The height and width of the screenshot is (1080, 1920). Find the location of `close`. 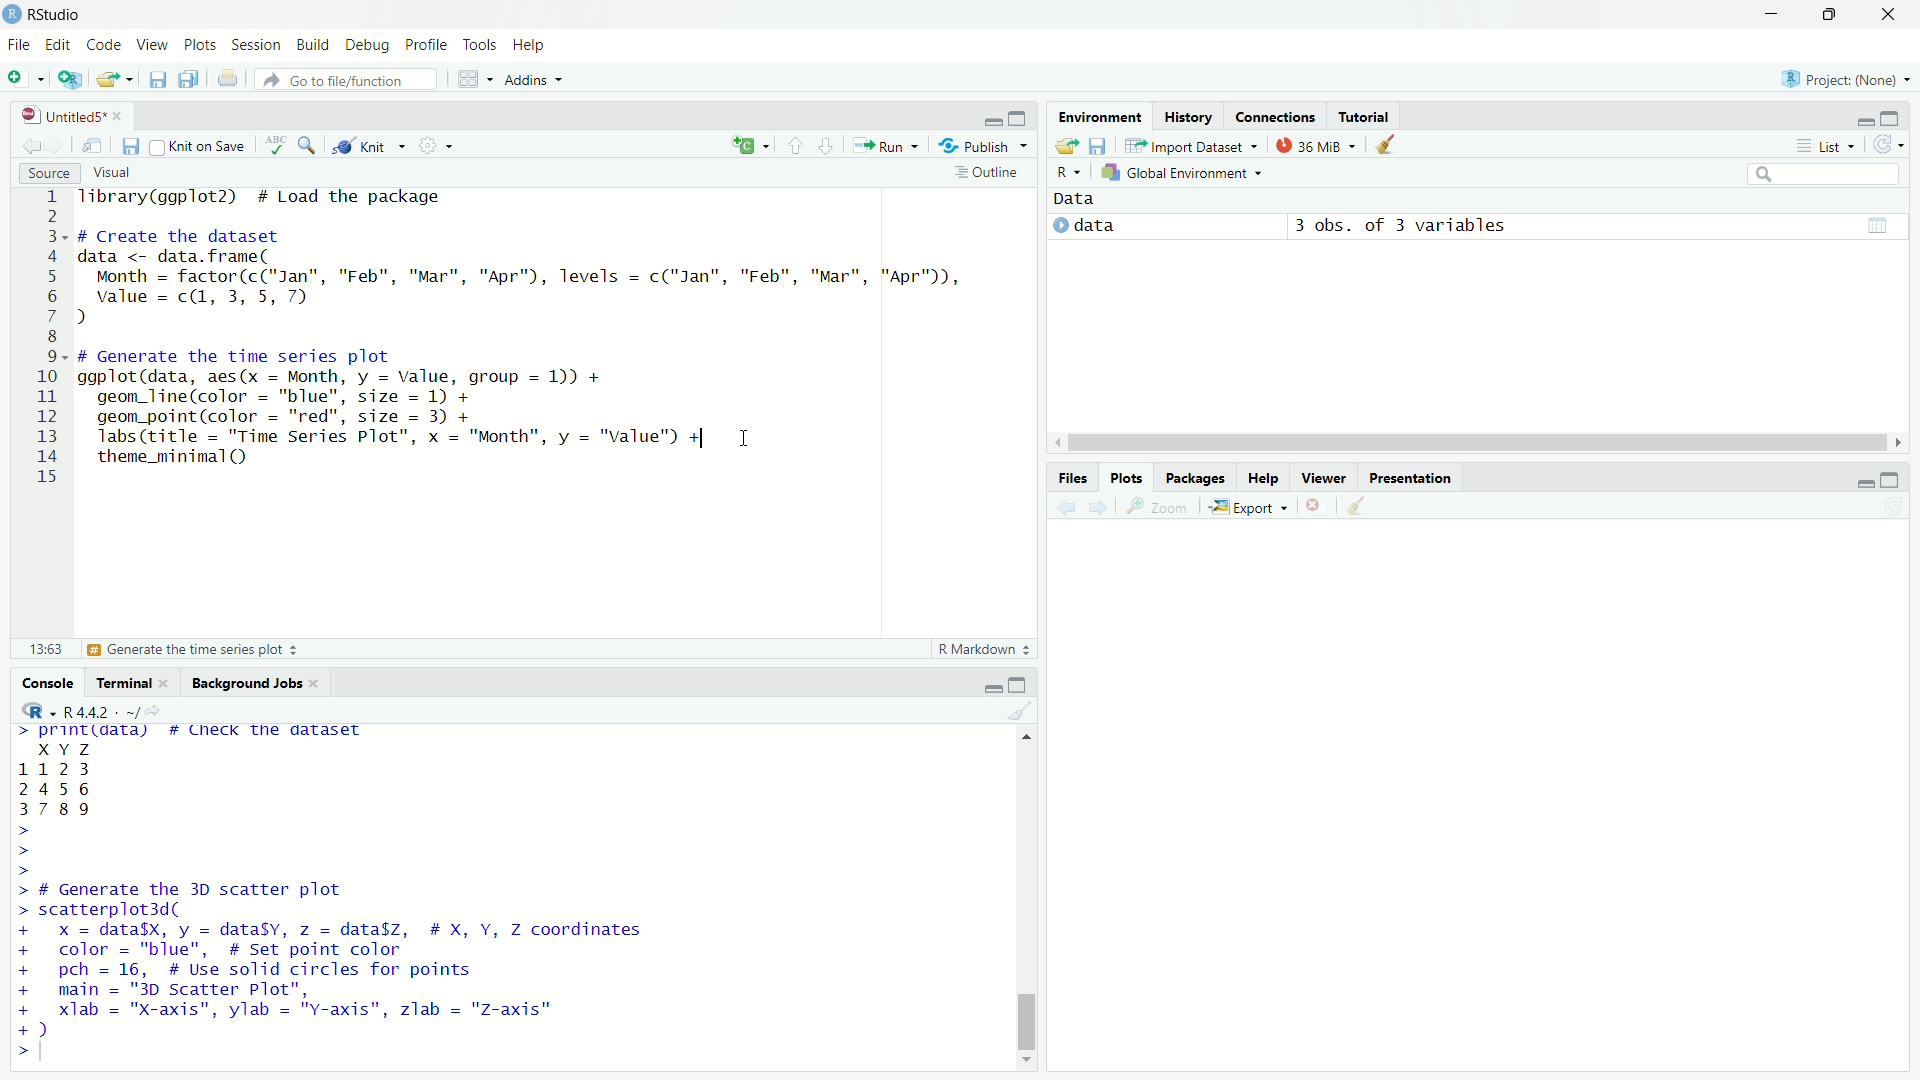

close is located at coordinates (119, 113).